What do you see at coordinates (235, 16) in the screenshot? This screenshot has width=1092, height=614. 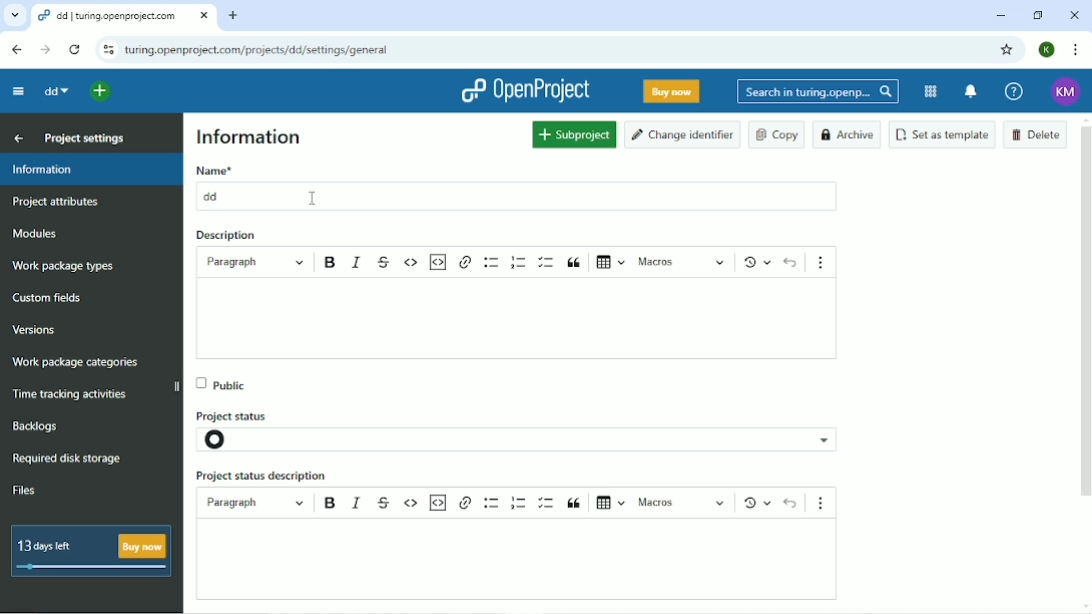 I see `New tab` at bounding box center [235, 16].